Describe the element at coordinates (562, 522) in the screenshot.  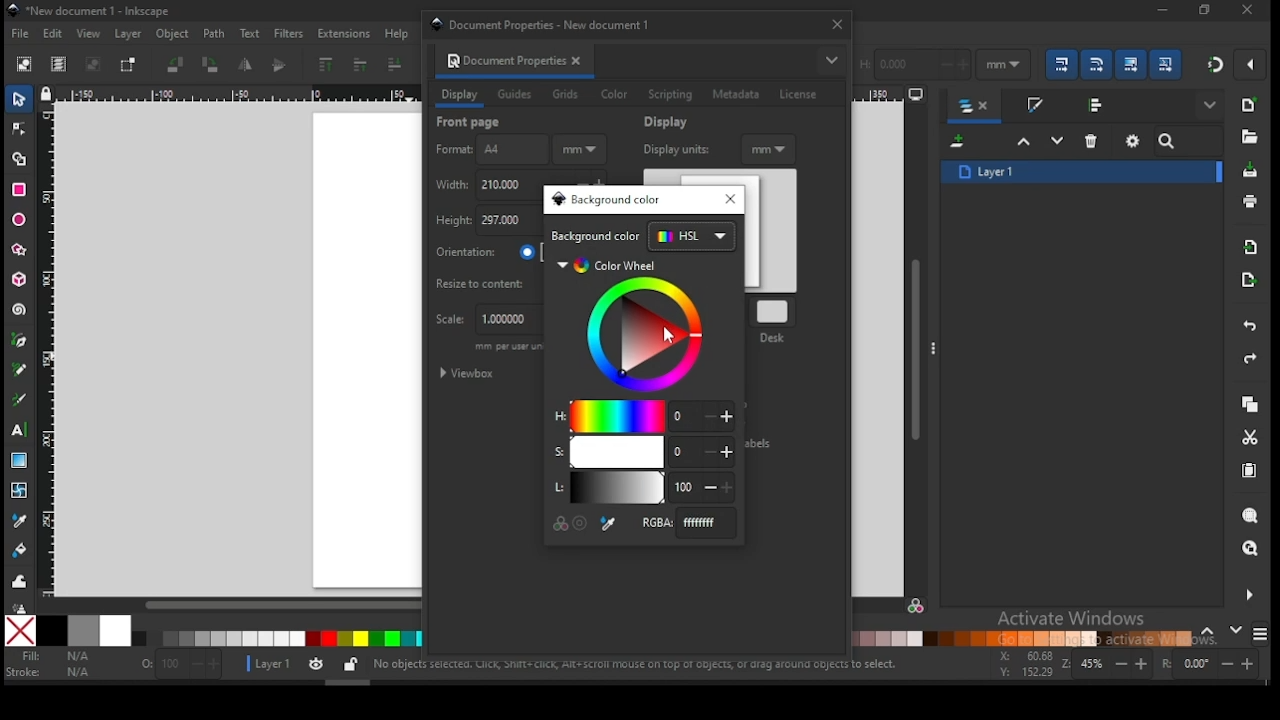
I see `color managed` at that location.